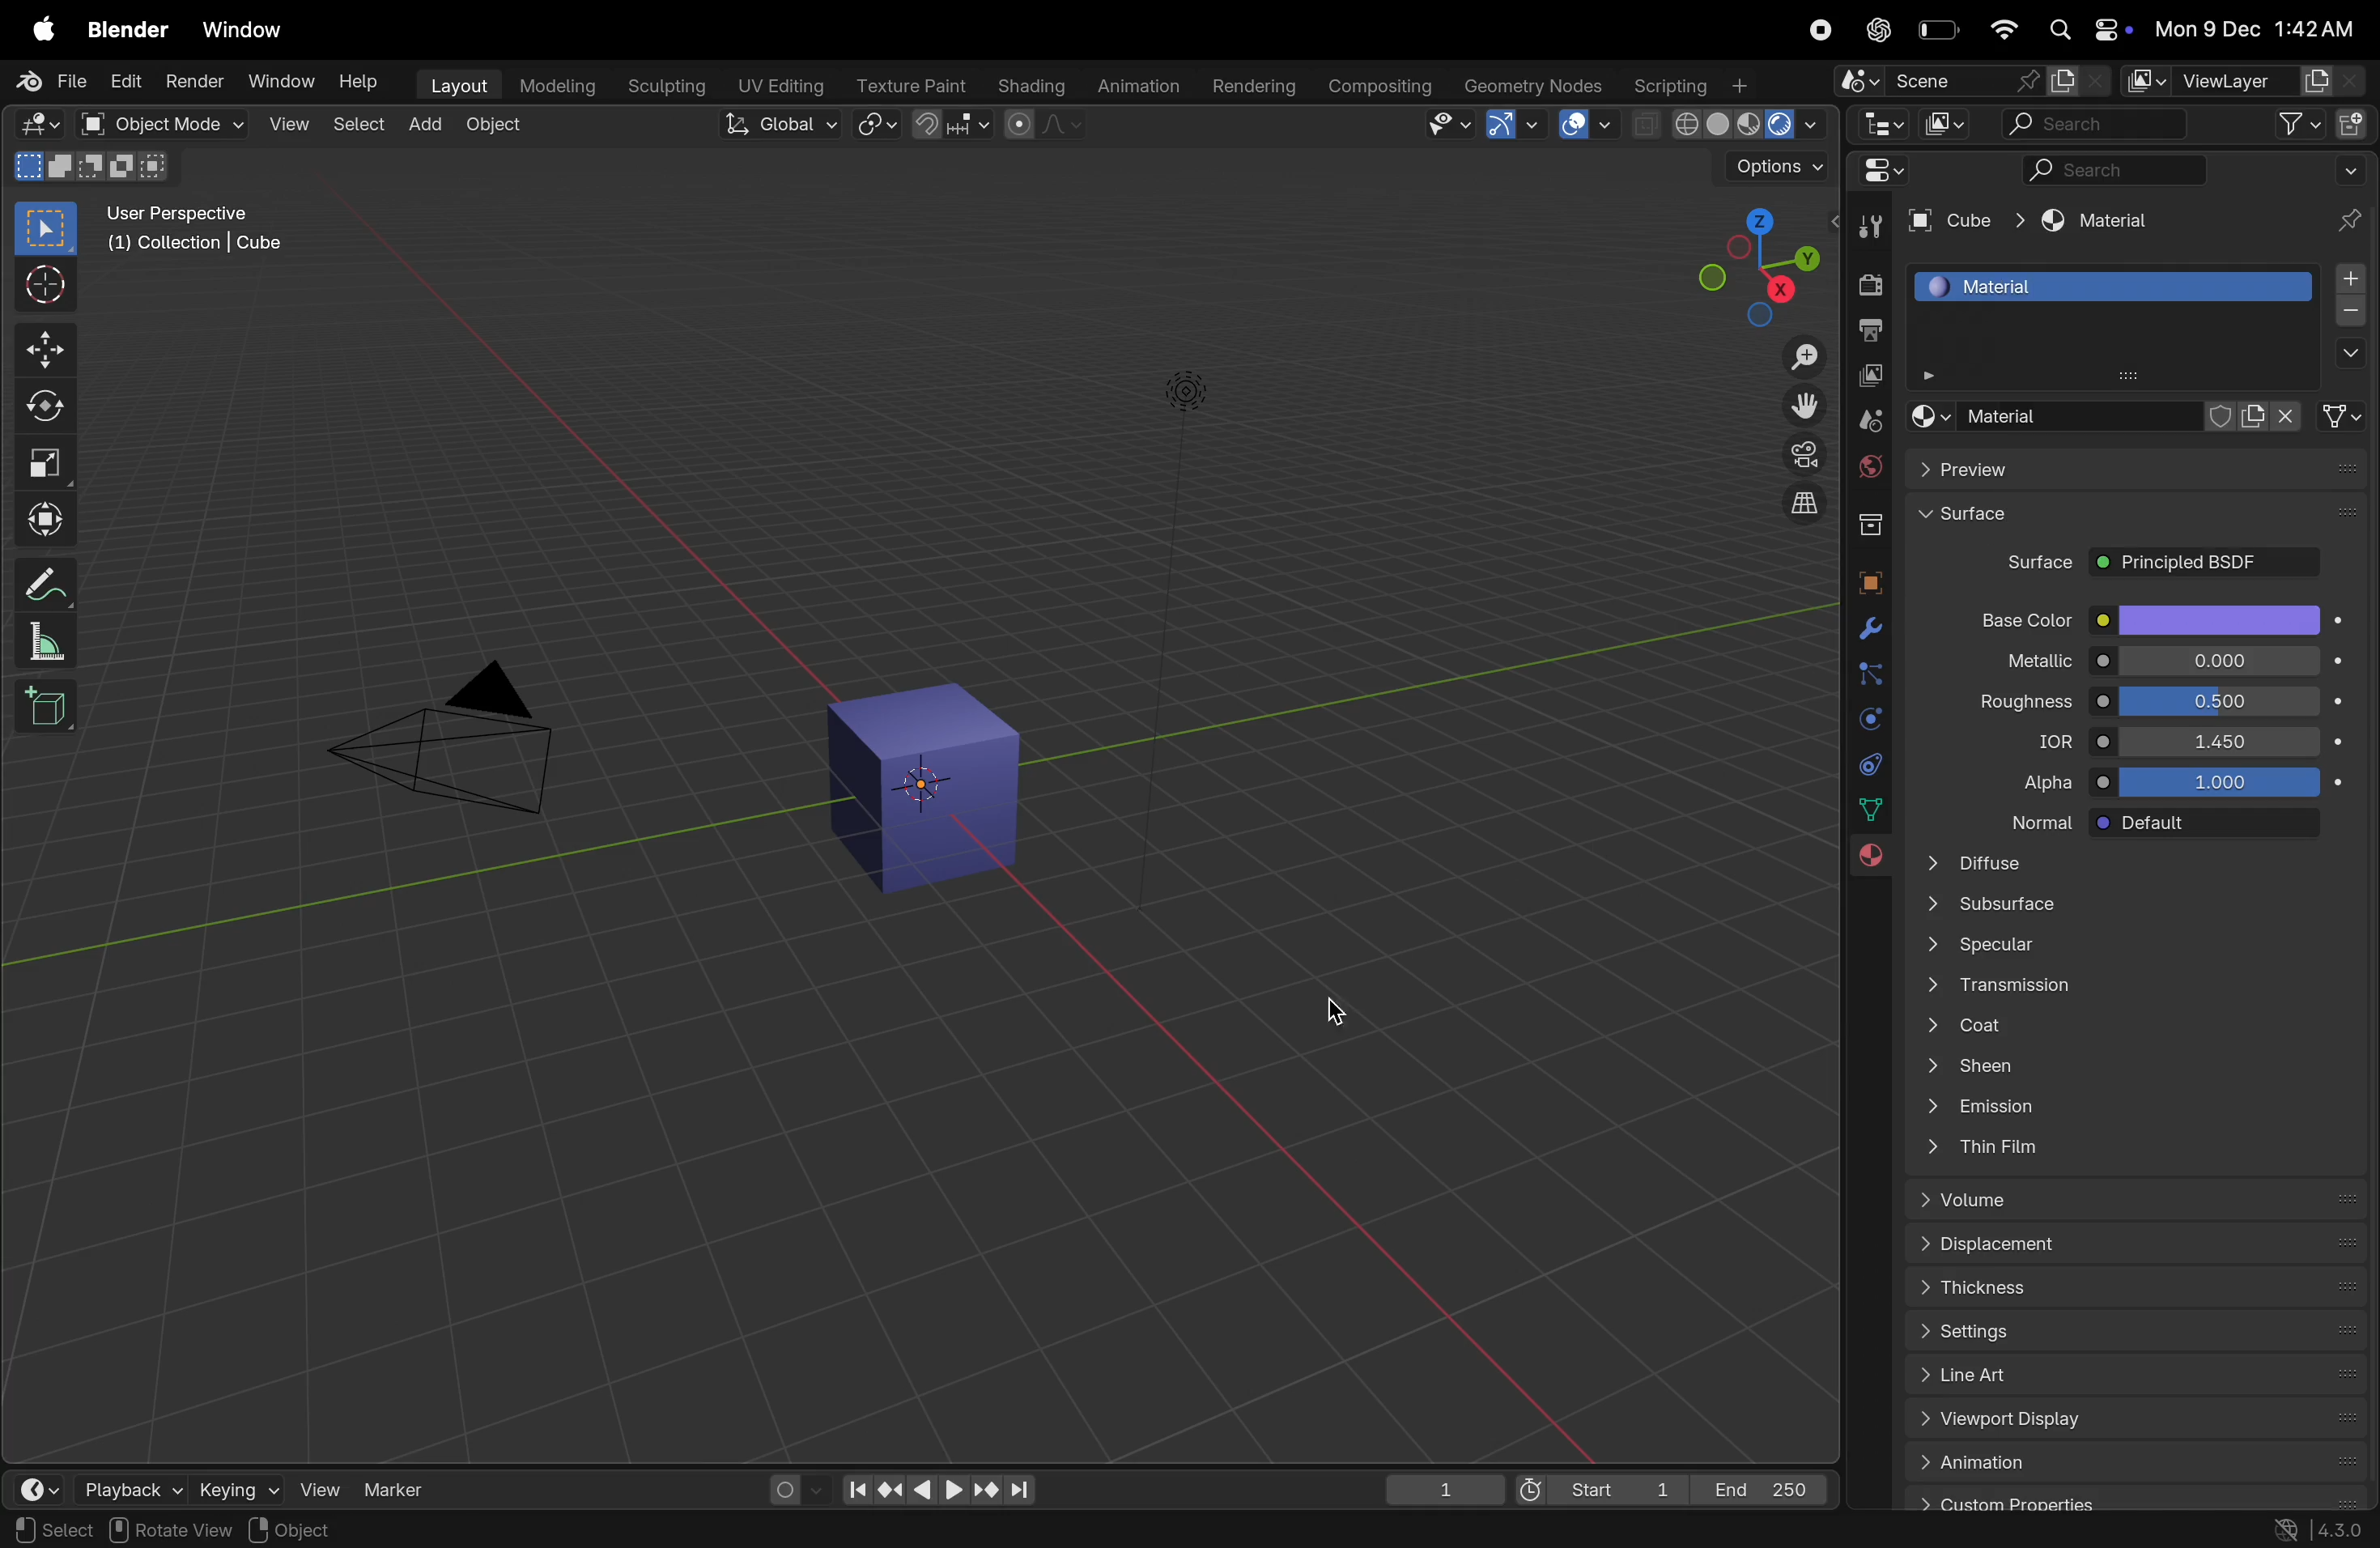 The height and width of the screenshot is (1548, 2380). Describe the element at coordinates (2022, 820) in the screenshot. I see `normal` at that location.